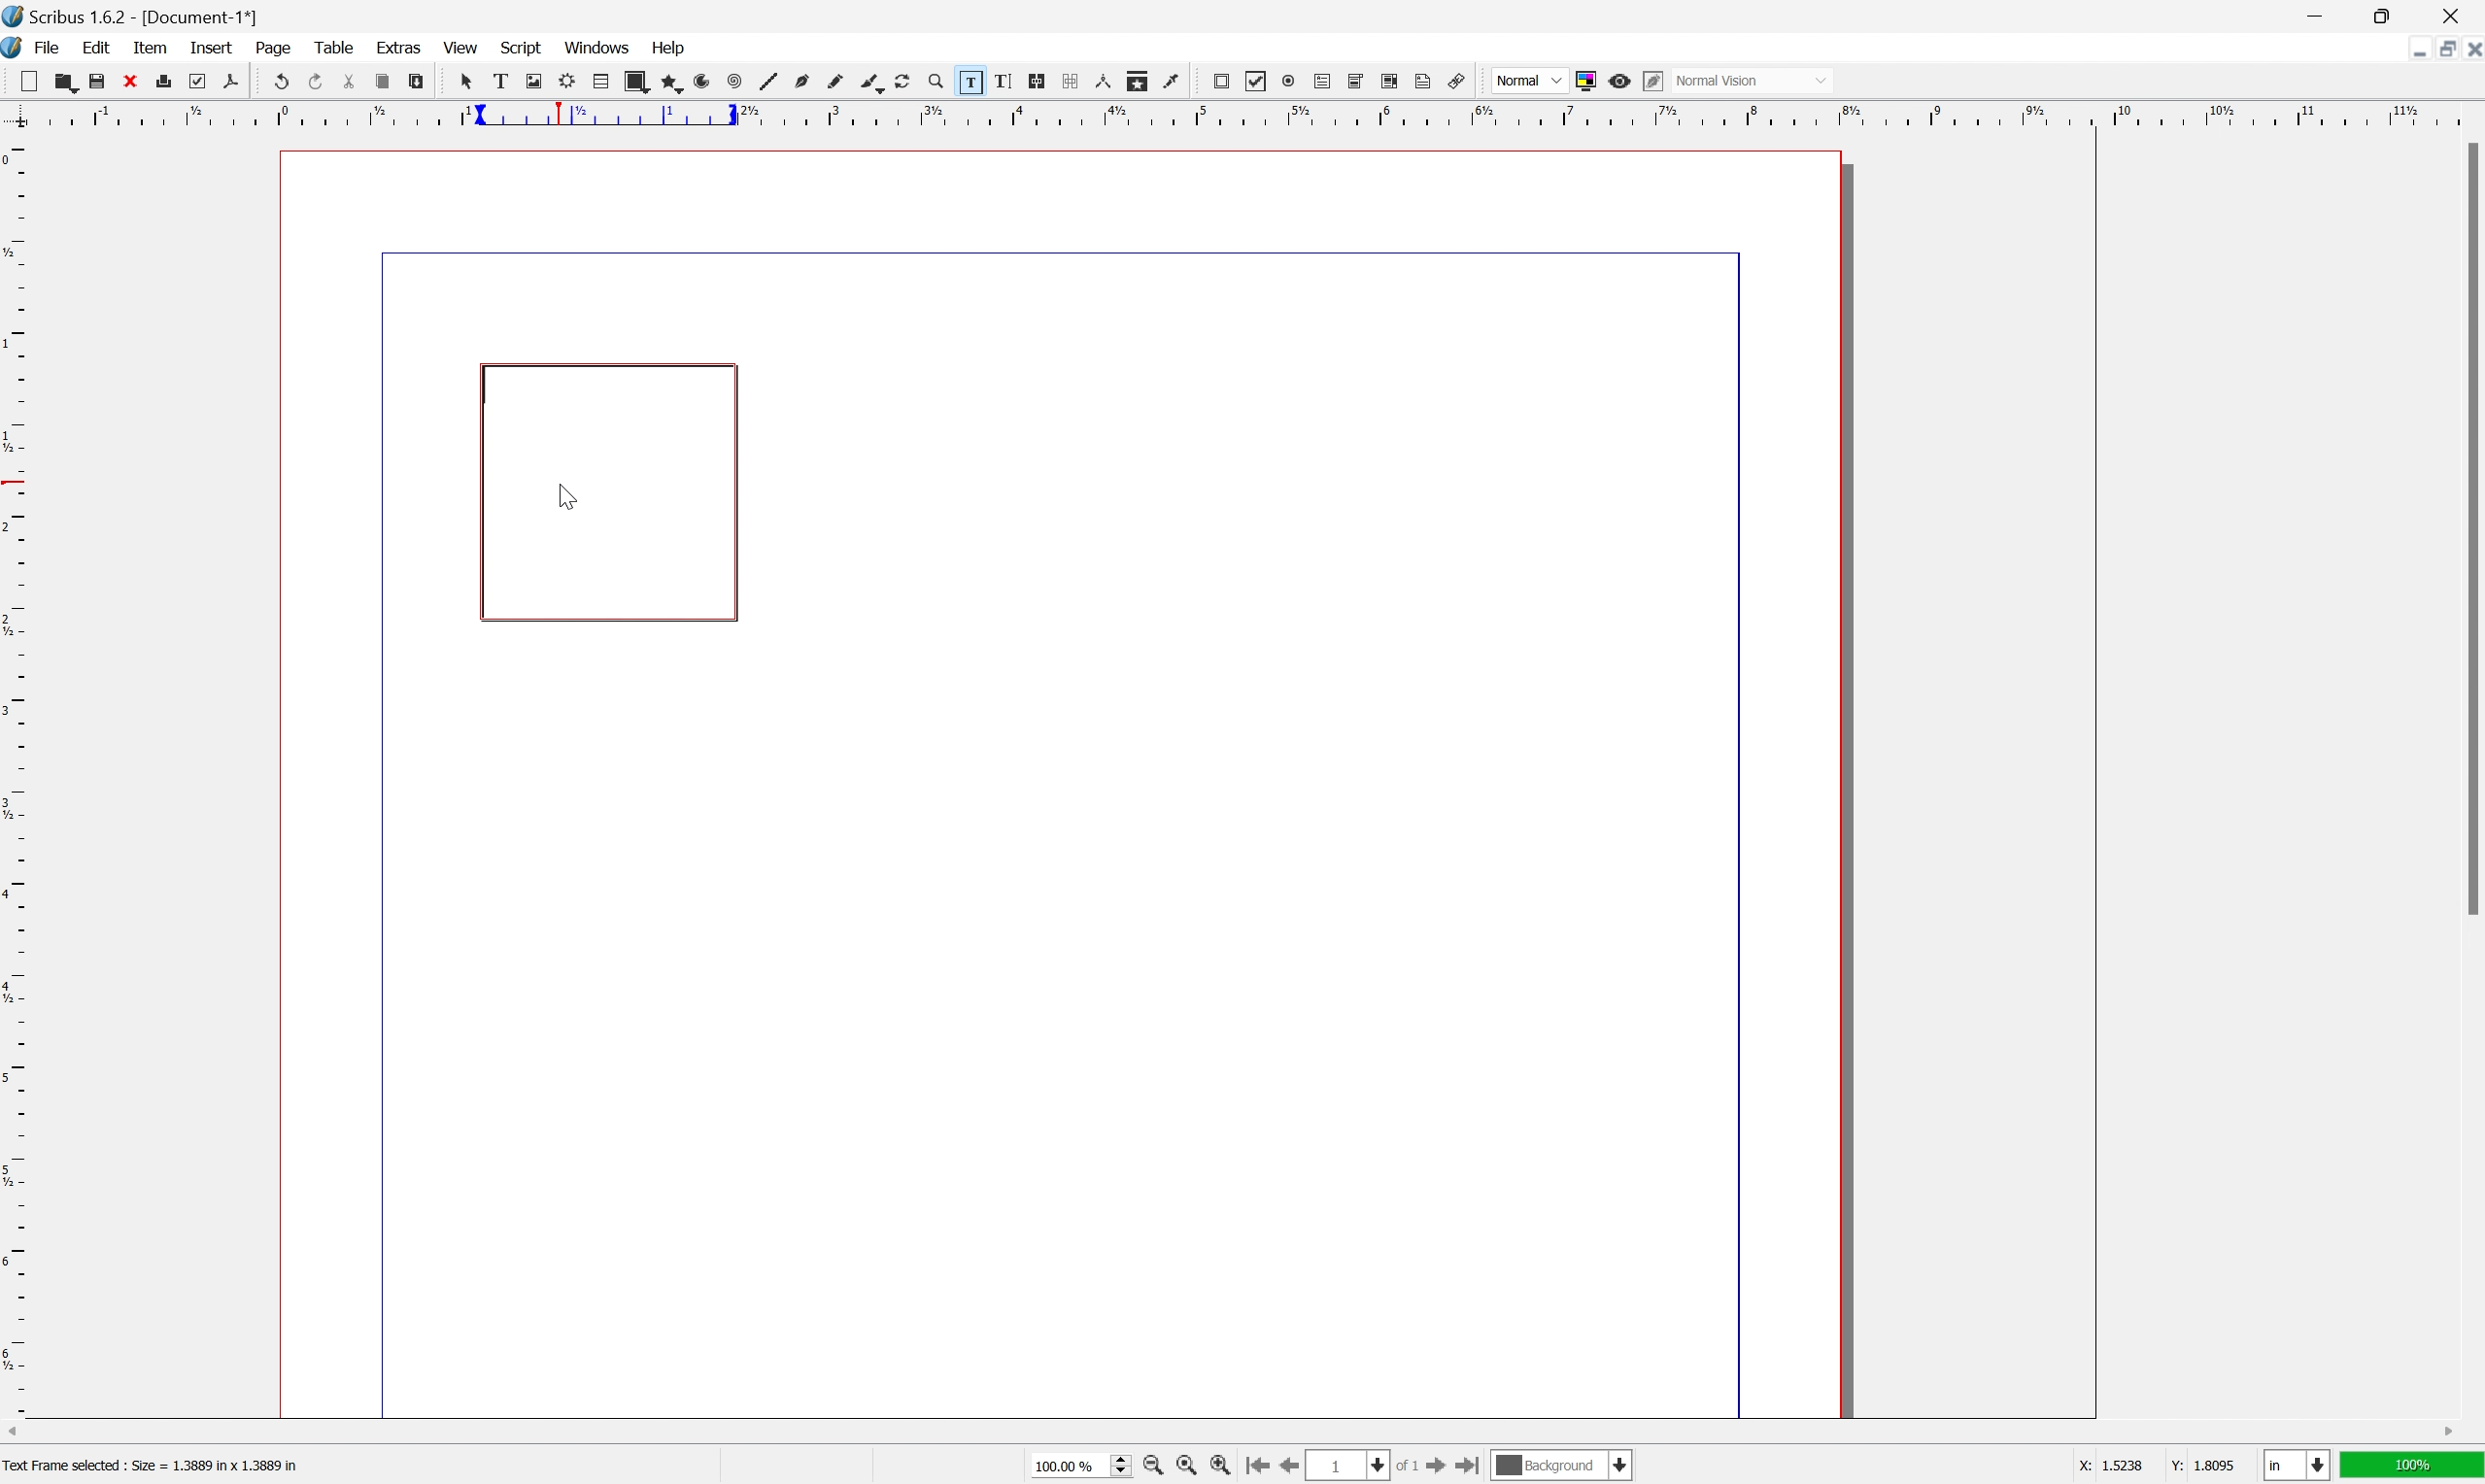  What do you see at coordinates (1322, 82) in the screenshot?
I see `pdf text field` at bounding box center [1322, 82].